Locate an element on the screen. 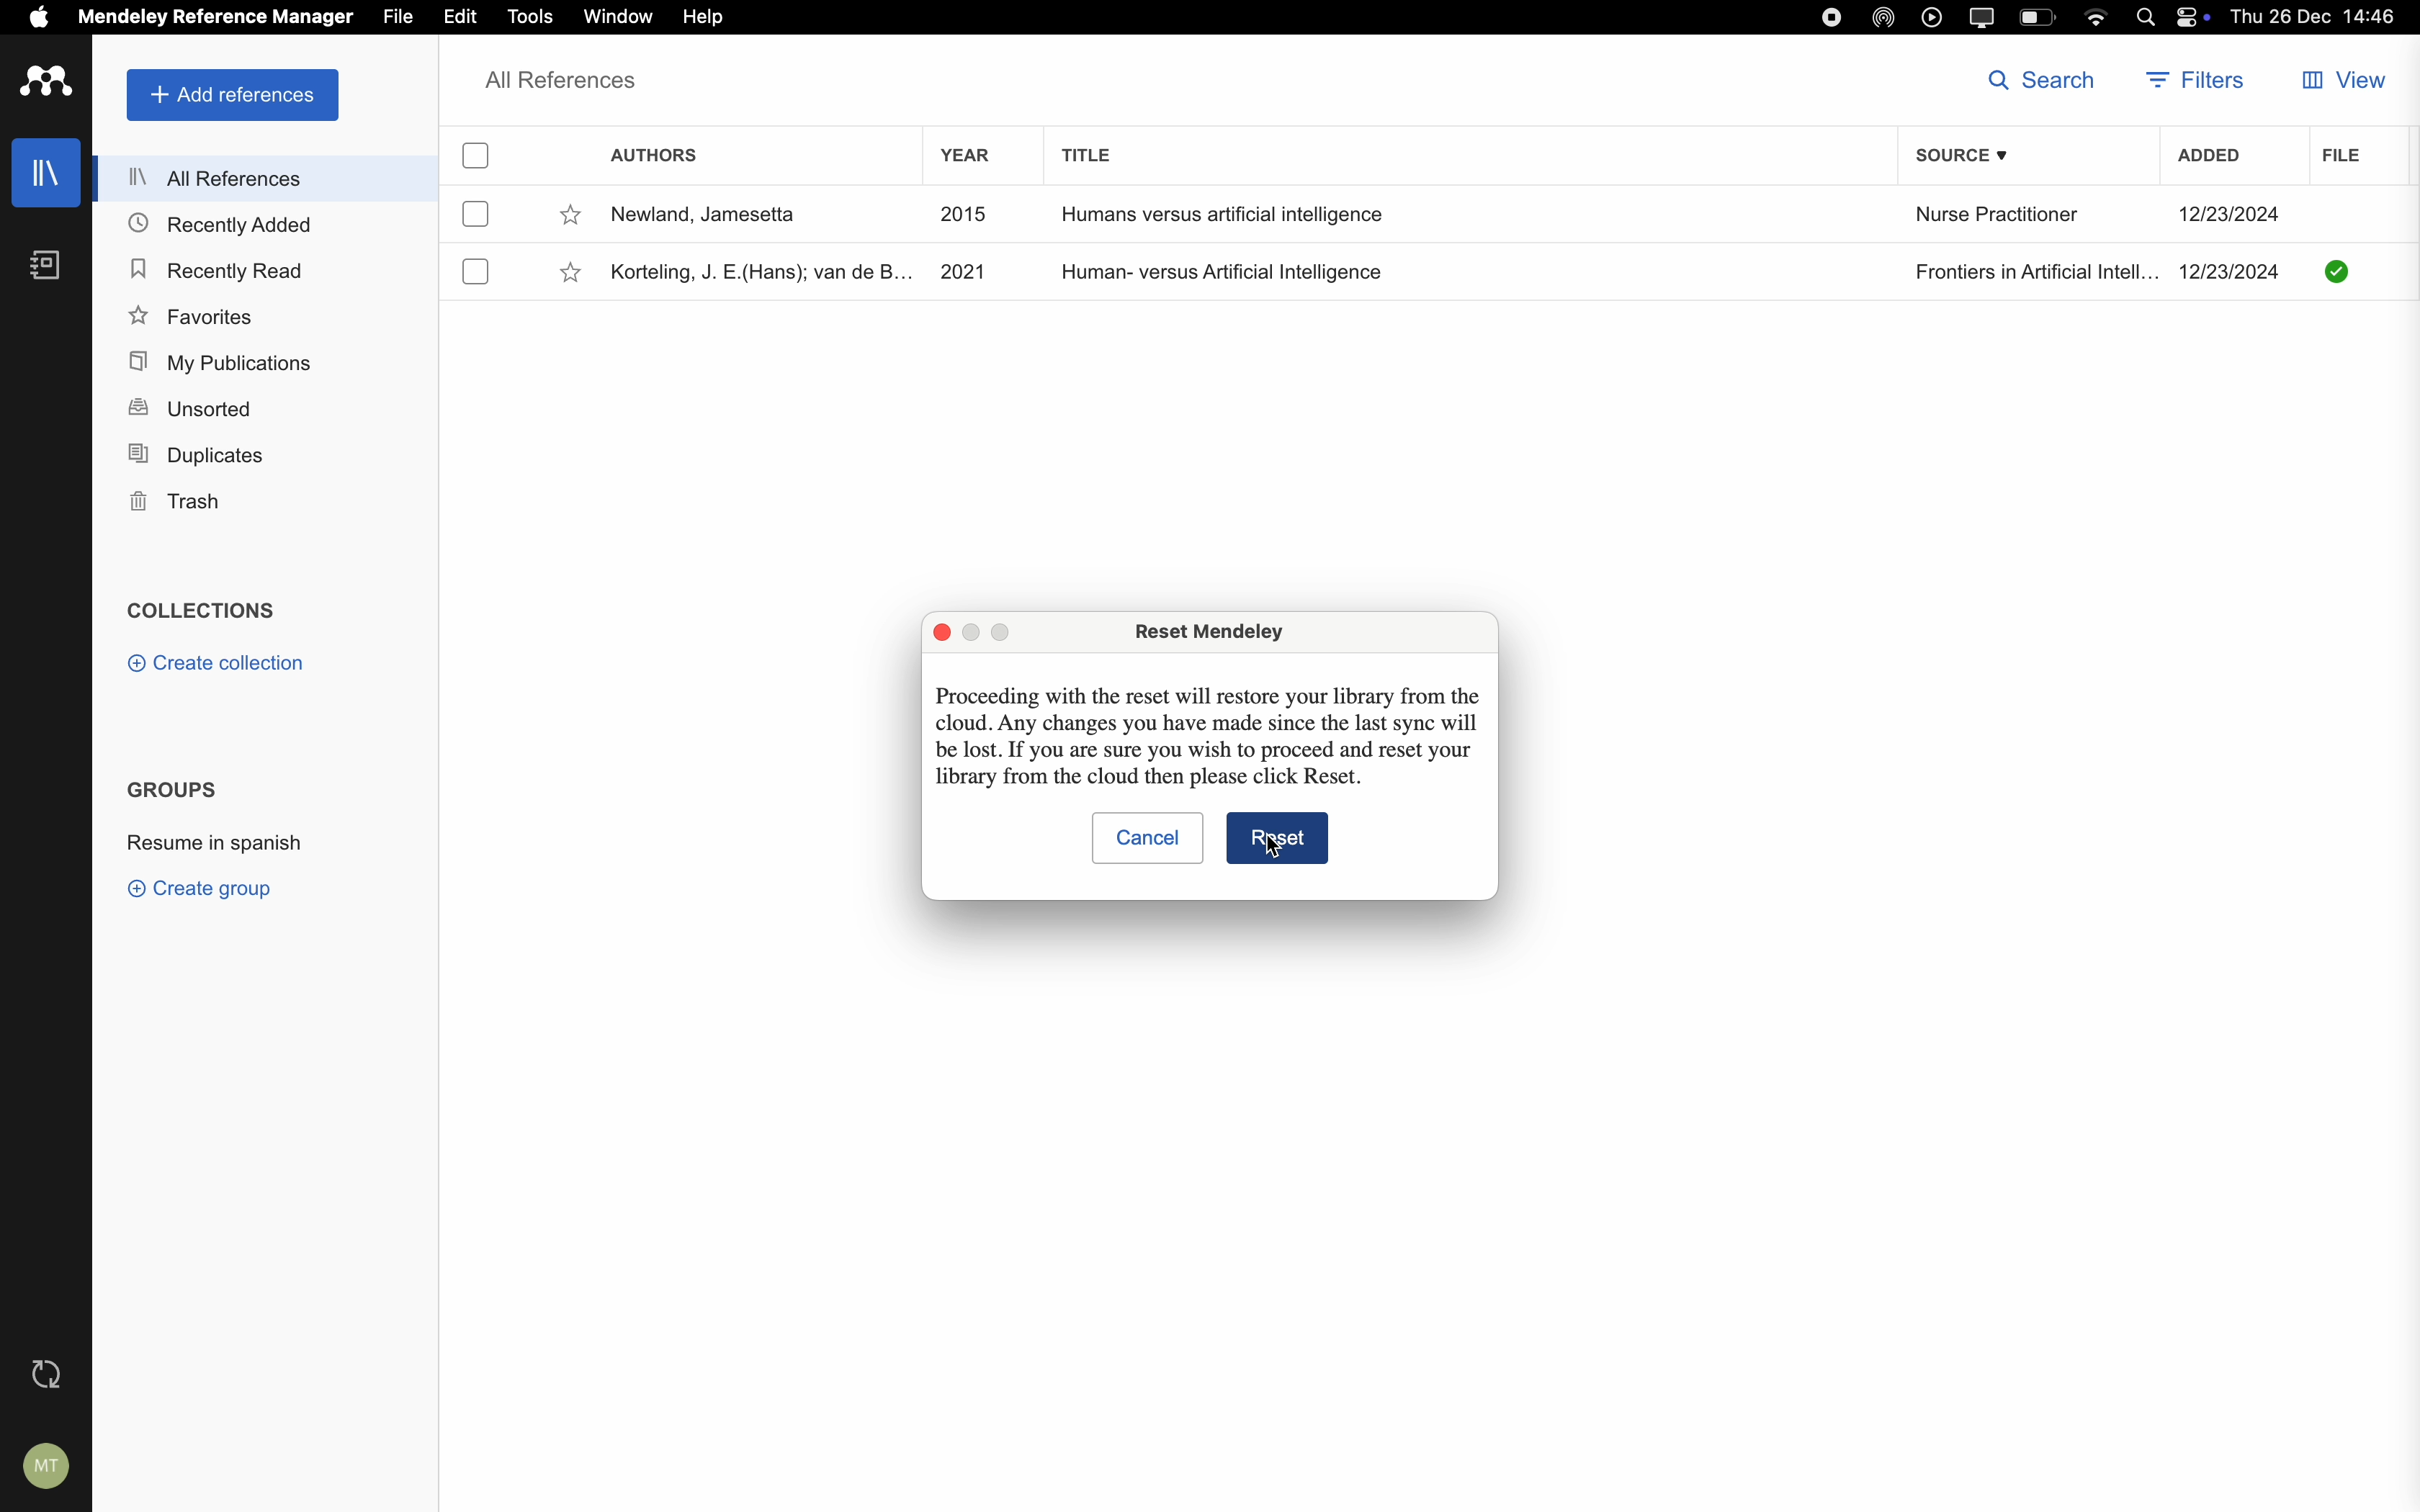 Image resolution: width=2420 pixels, height=1512 pixels. duplicates is located at coordinates (198, 453).